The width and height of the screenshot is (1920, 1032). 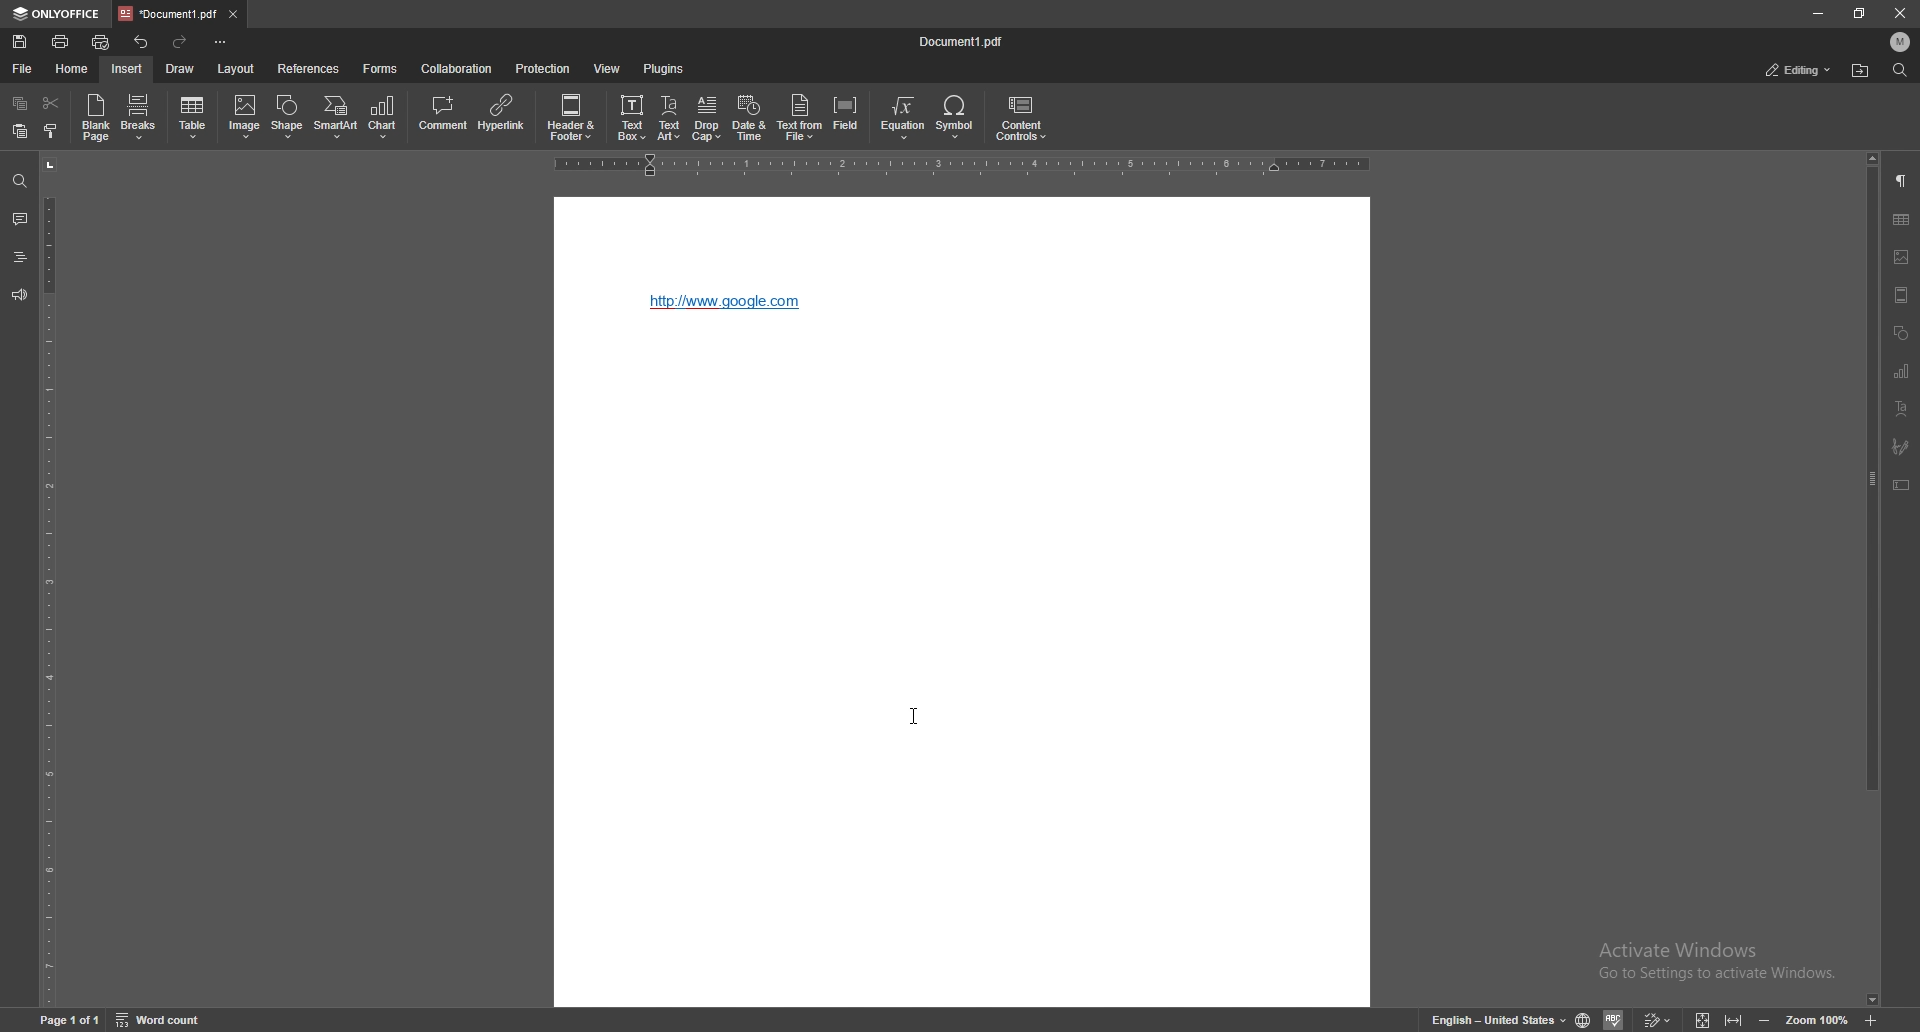 I want to click on references, so click(x=309, y=68).